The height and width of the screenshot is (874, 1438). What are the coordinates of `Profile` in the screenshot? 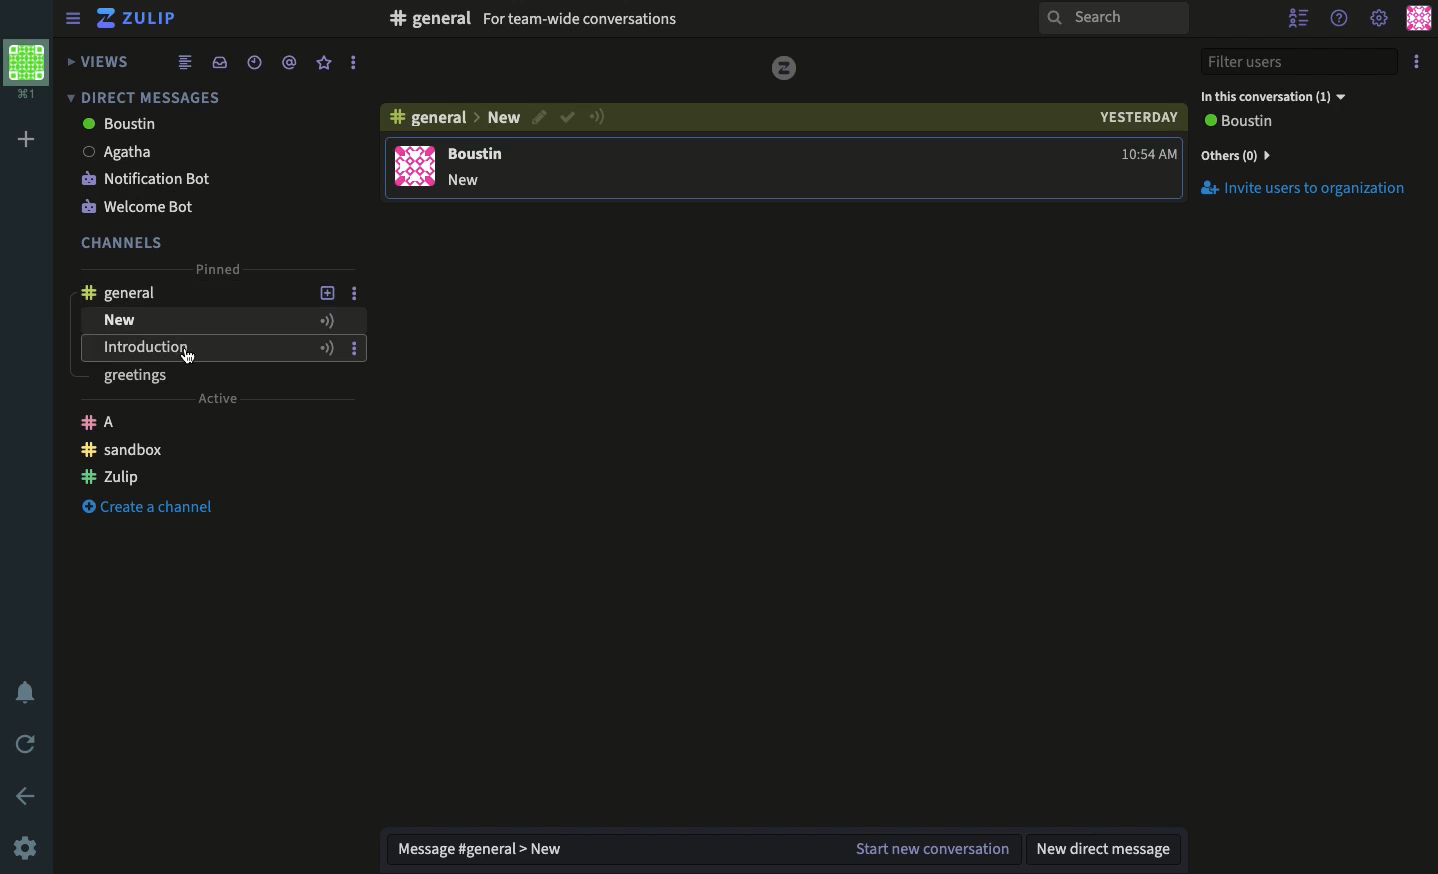 It's located at (25, 67).